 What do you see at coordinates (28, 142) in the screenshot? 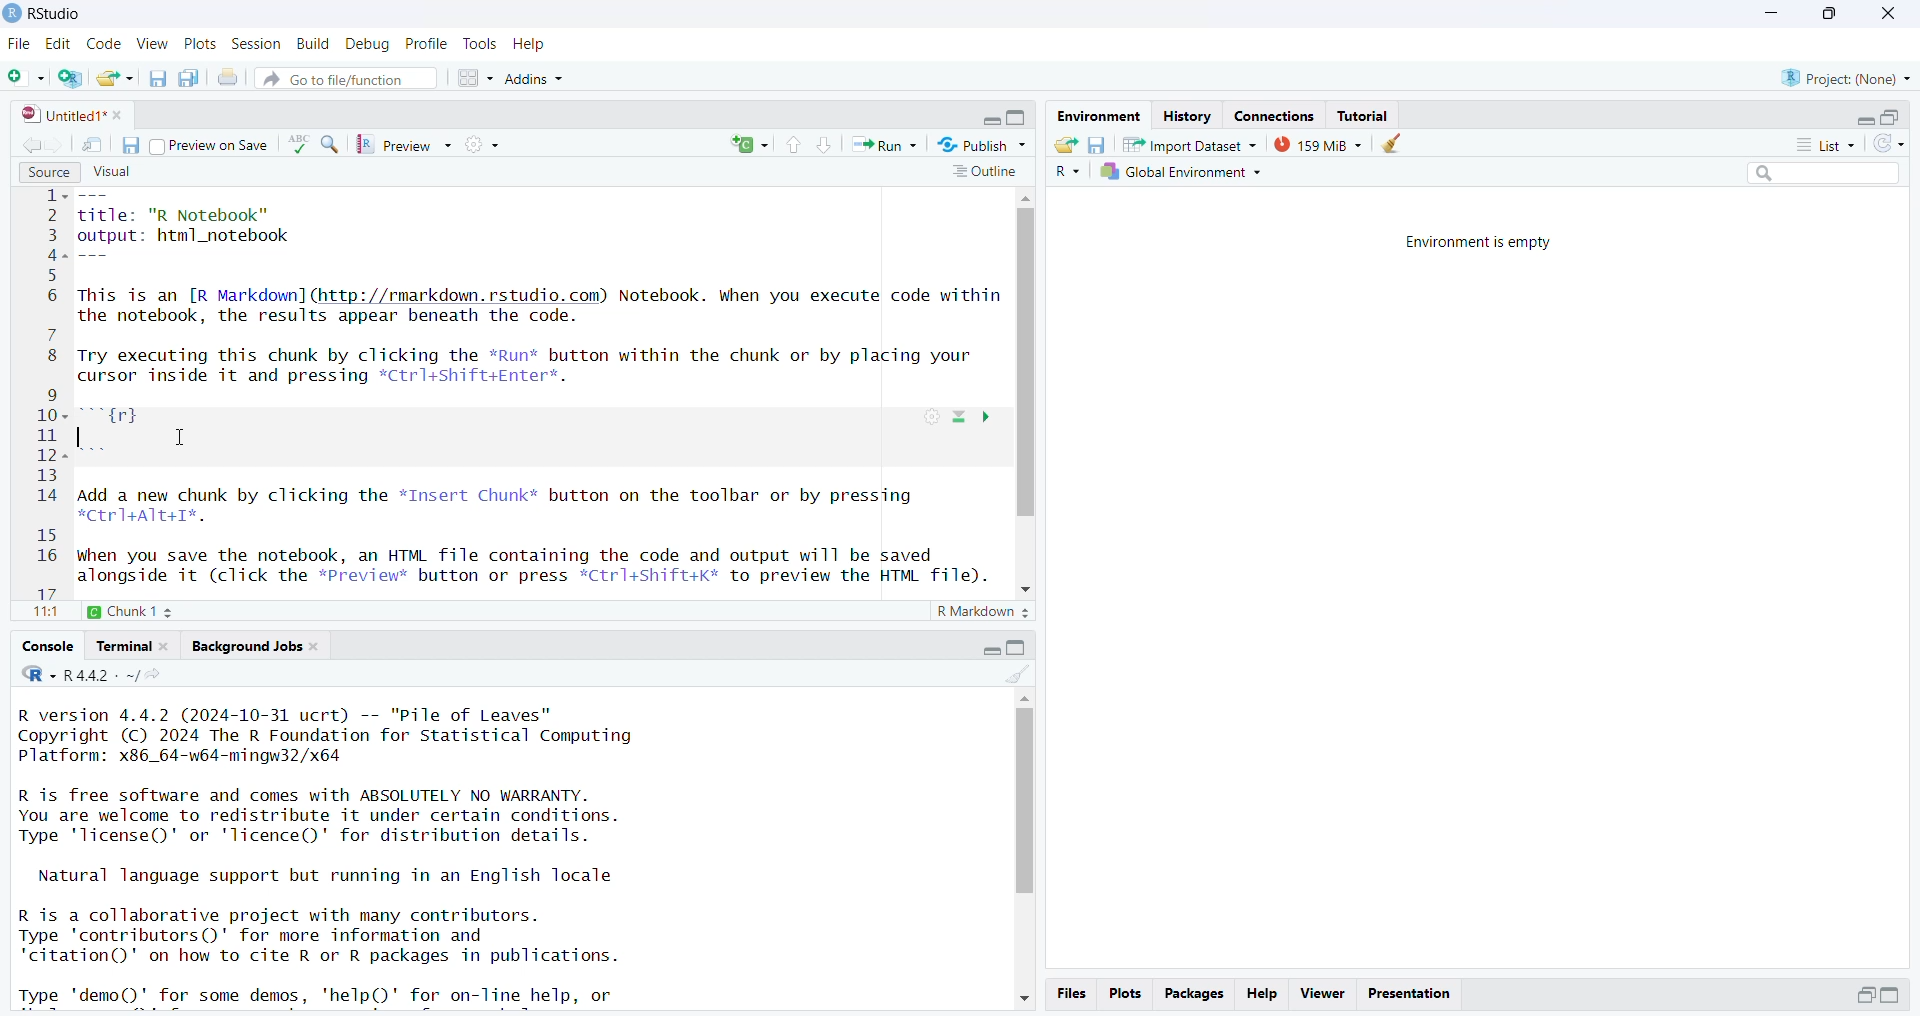
I see `go backward` at bounding box center [28, 142].